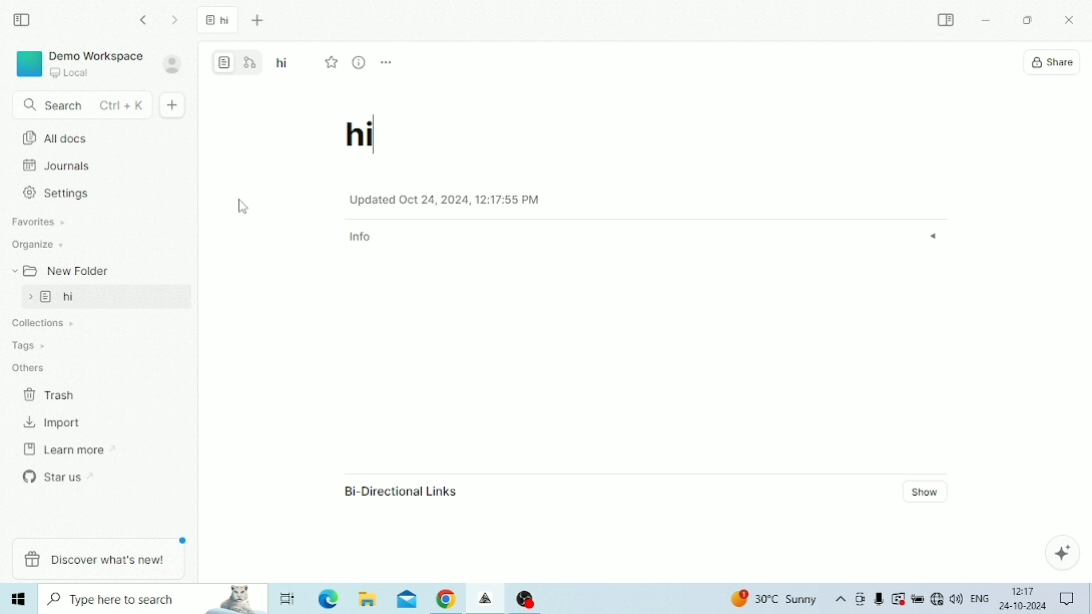 The width and height of the screenshot is (1092, 614). Describe the element at coordinates (407, 600) in the screenshot. I see `Mail` at that location.